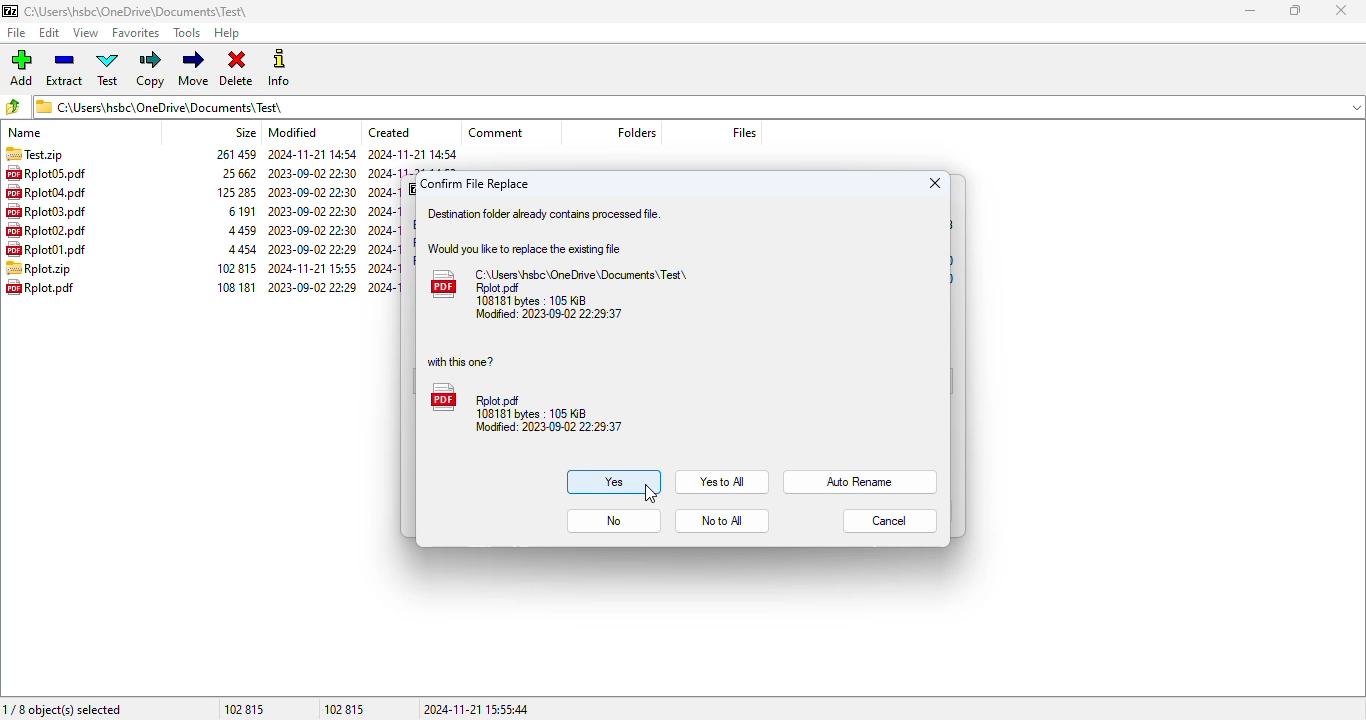 This screenshot has width=1366, height=720. Describe the element at coordinates (391, 219) in the screenshot. I see `created date & time` at that location.